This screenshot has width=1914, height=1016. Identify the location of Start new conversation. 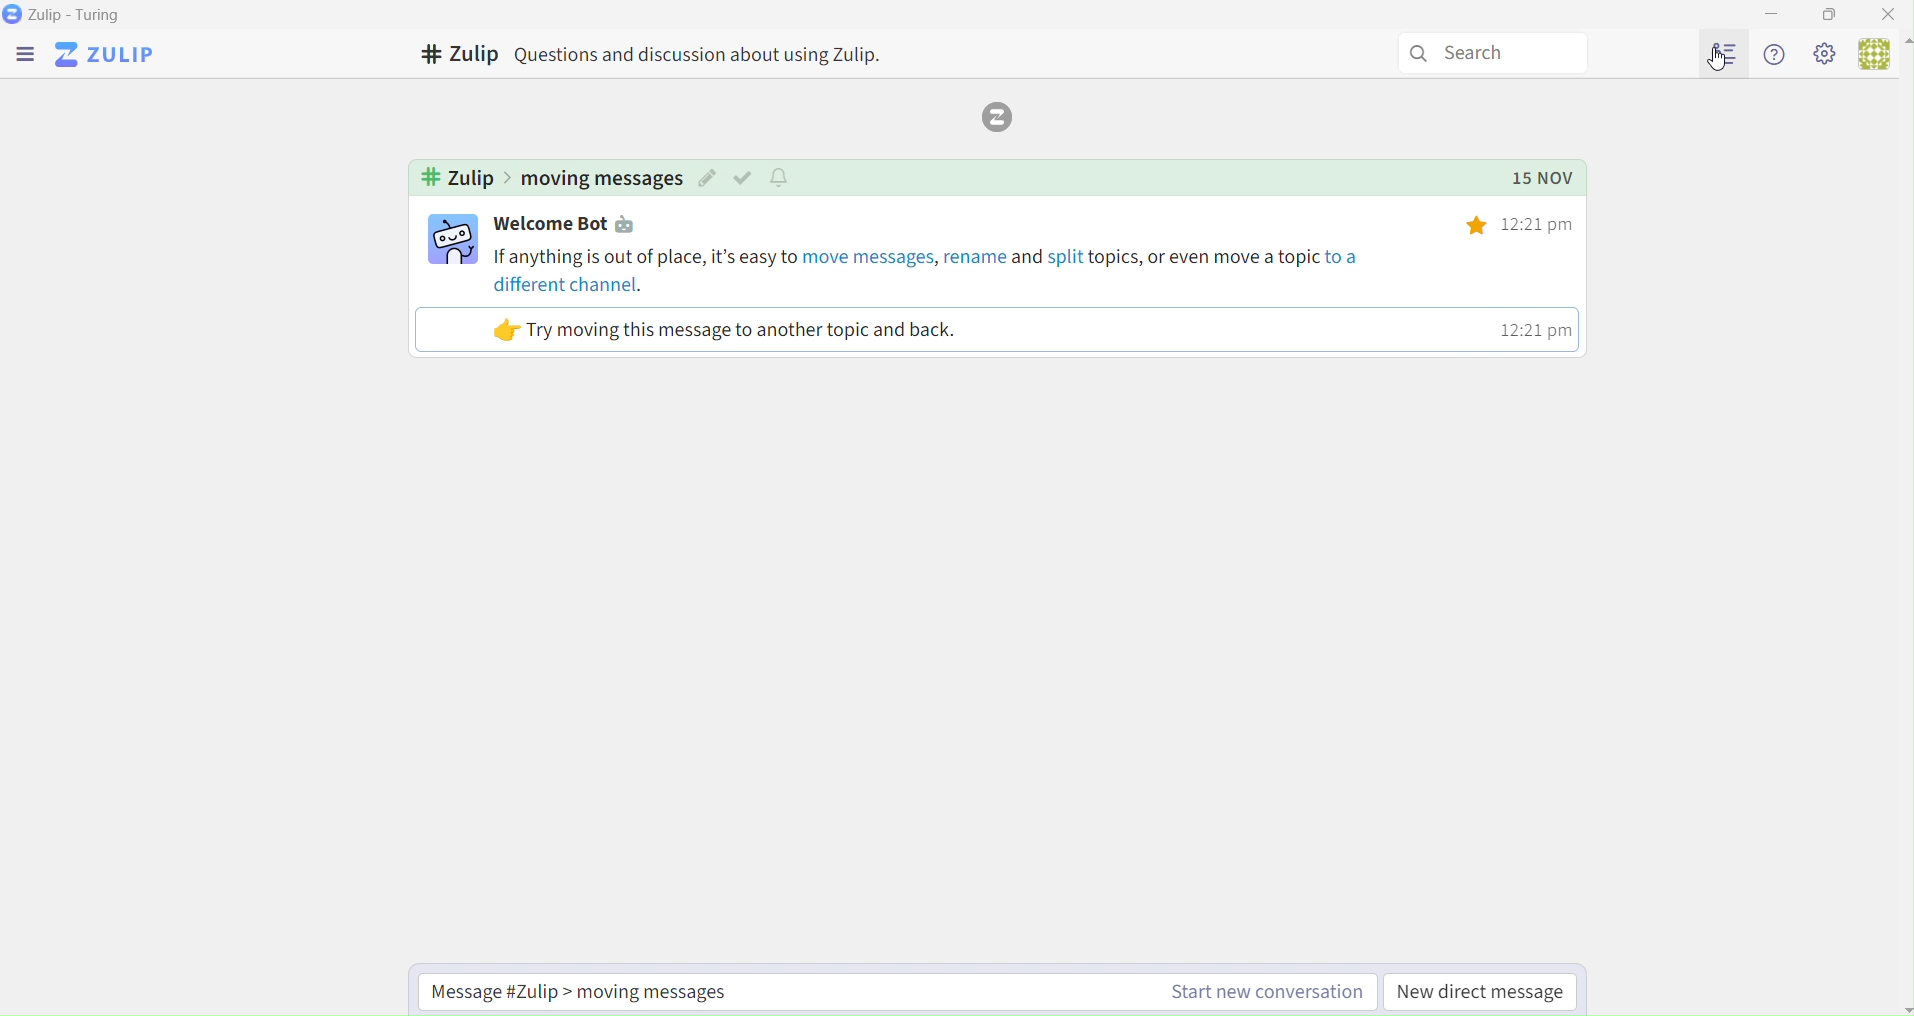
(1262, 994).